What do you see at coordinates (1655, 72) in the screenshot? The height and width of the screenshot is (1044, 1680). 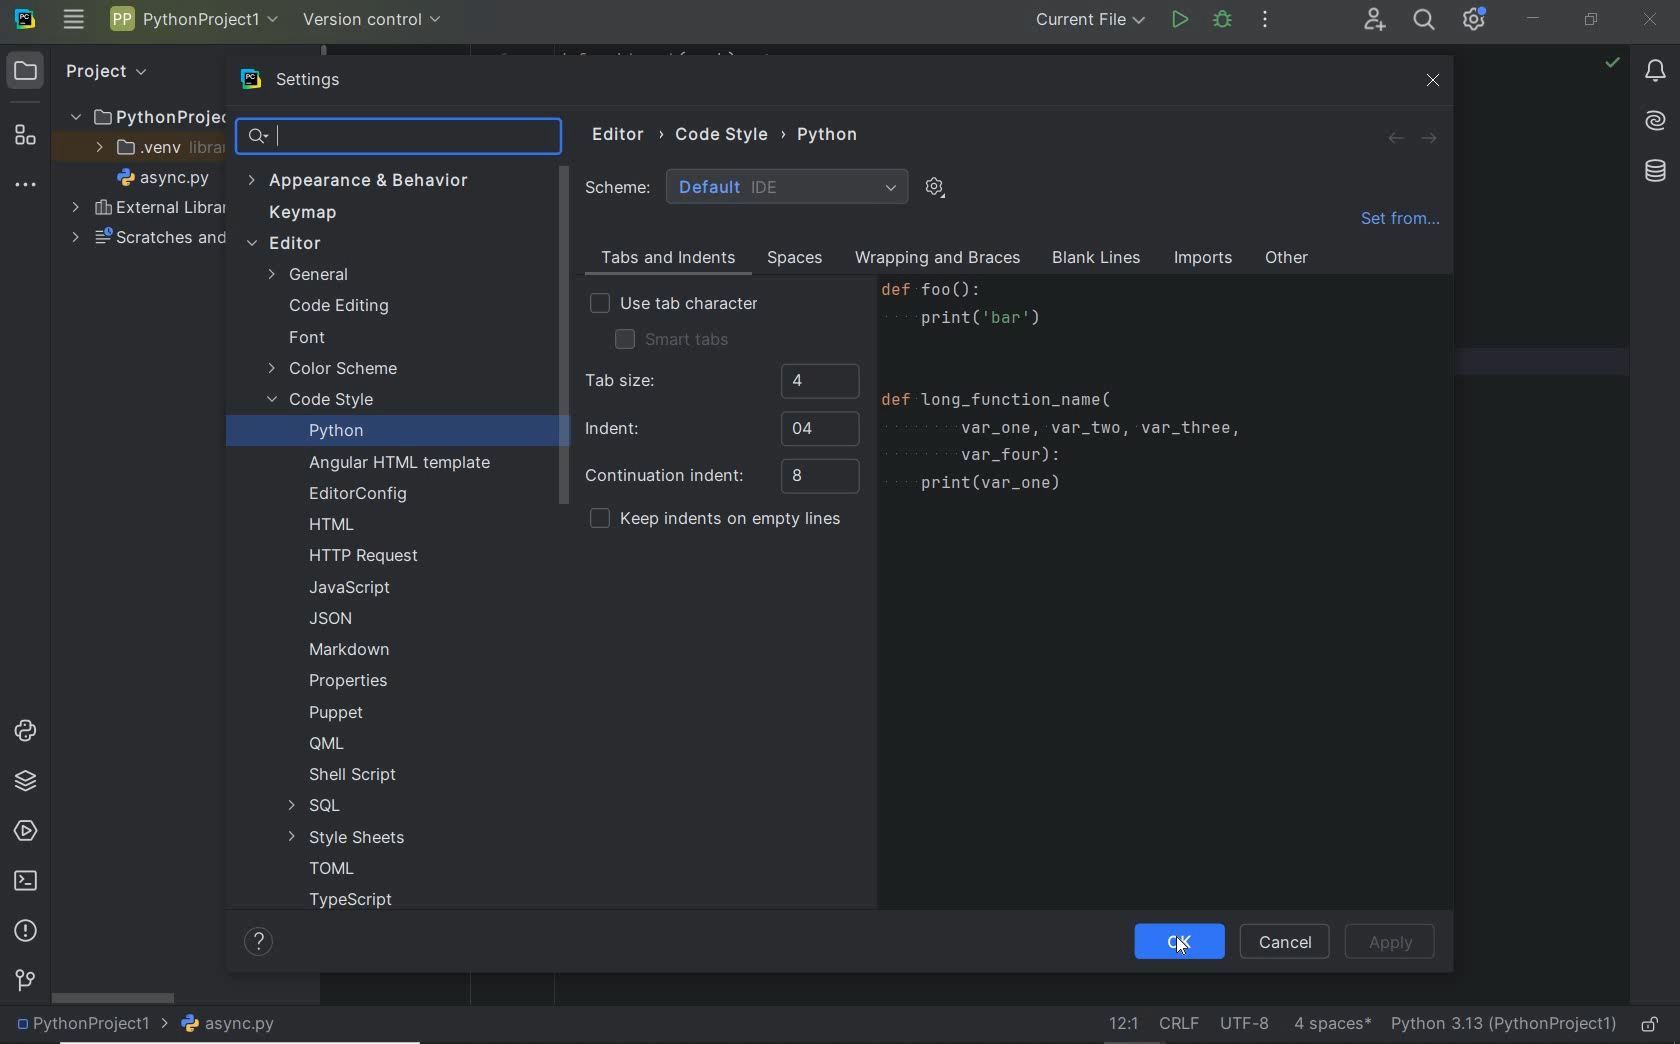 I see `notifications` at bounding box center [1655, 72].